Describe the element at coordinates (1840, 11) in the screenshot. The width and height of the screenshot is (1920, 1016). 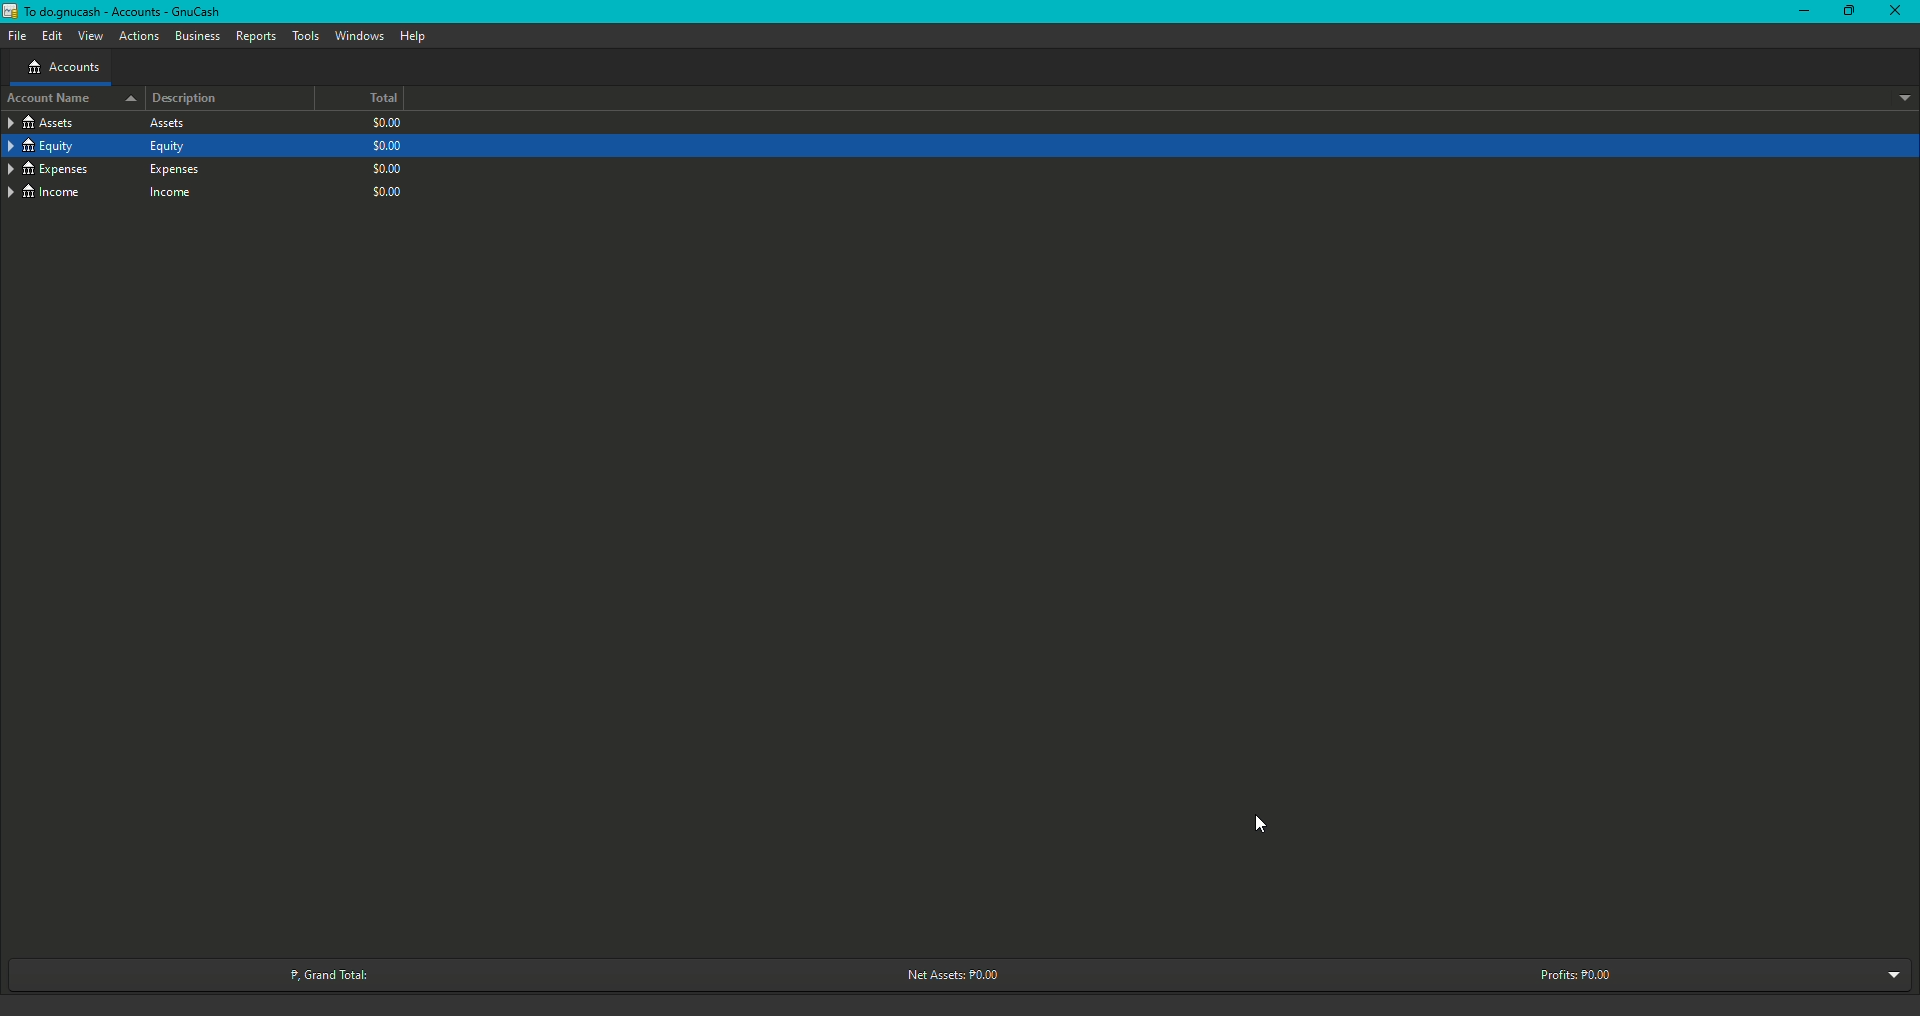
I see `Restore` at that location.